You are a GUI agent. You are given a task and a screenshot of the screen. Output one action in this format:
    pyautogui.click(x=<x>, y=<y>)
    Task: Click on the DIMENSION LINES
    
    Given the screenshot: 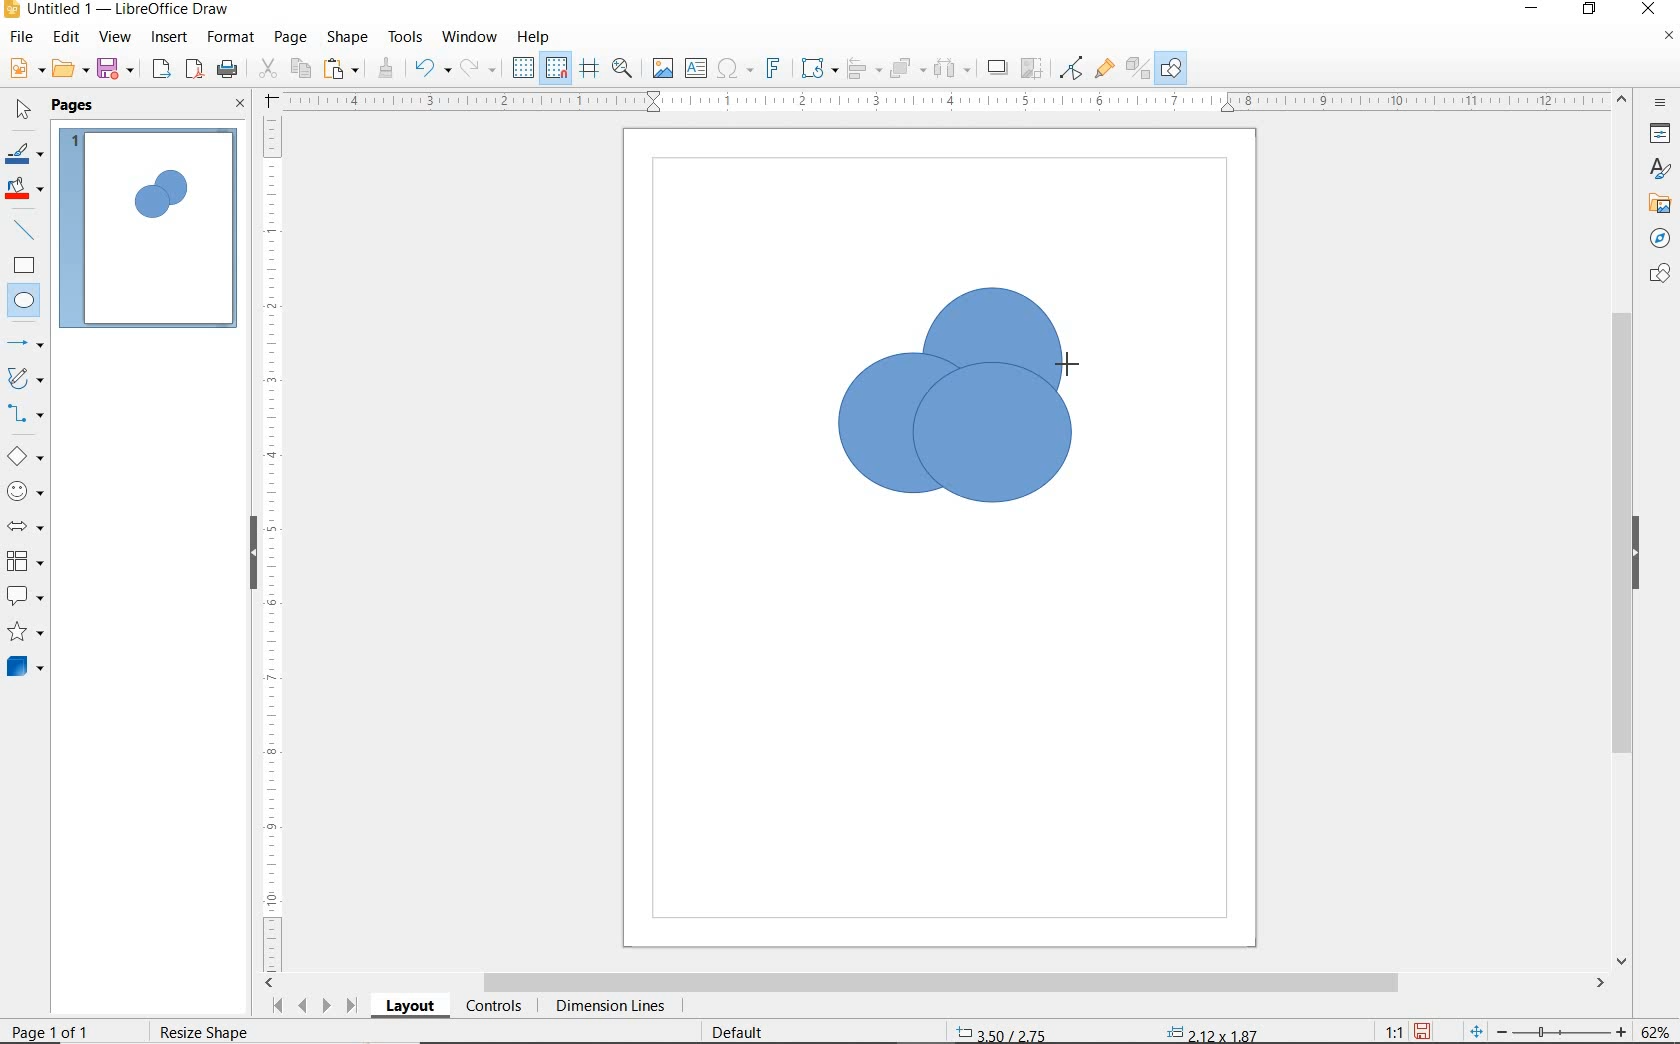 What is the action you would take?
    pyautogui.click(x=607, y=1008)
    